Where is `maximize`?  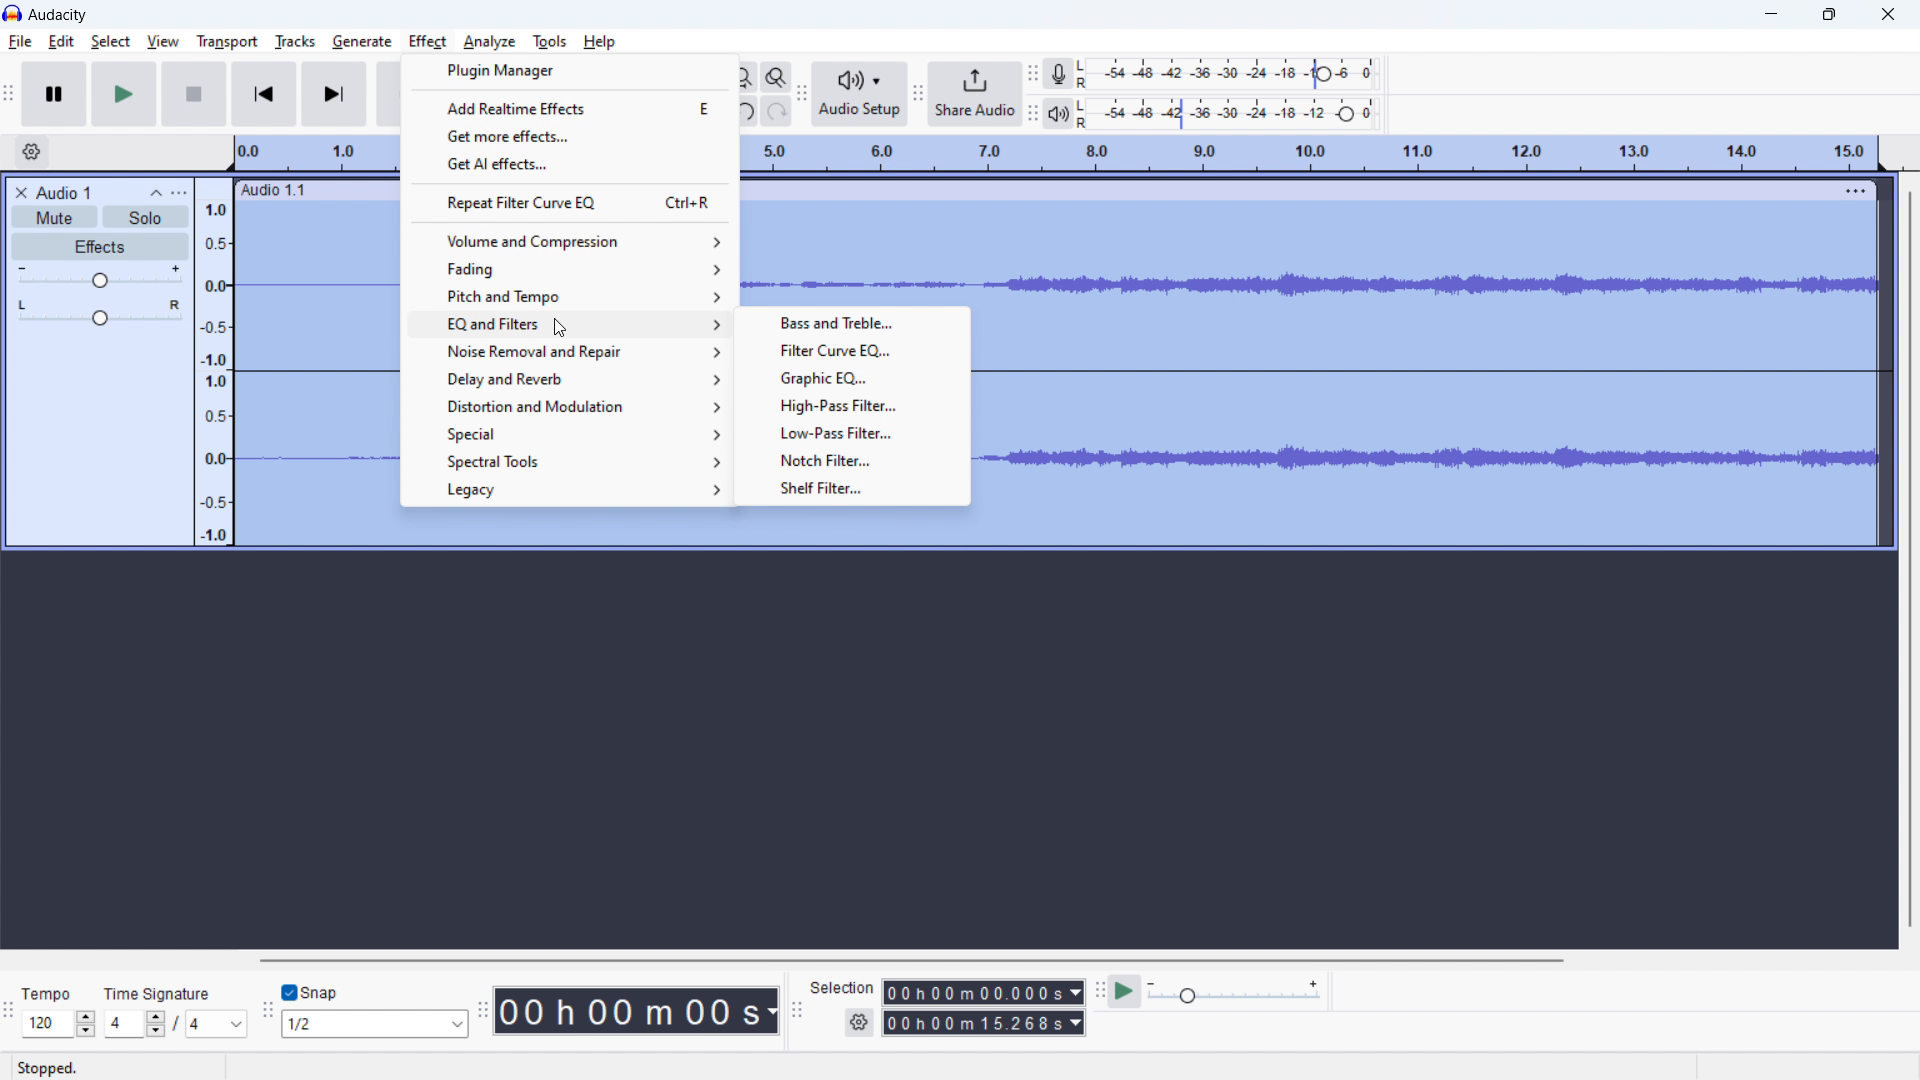
maximize is located at coordinates (1829, 14).